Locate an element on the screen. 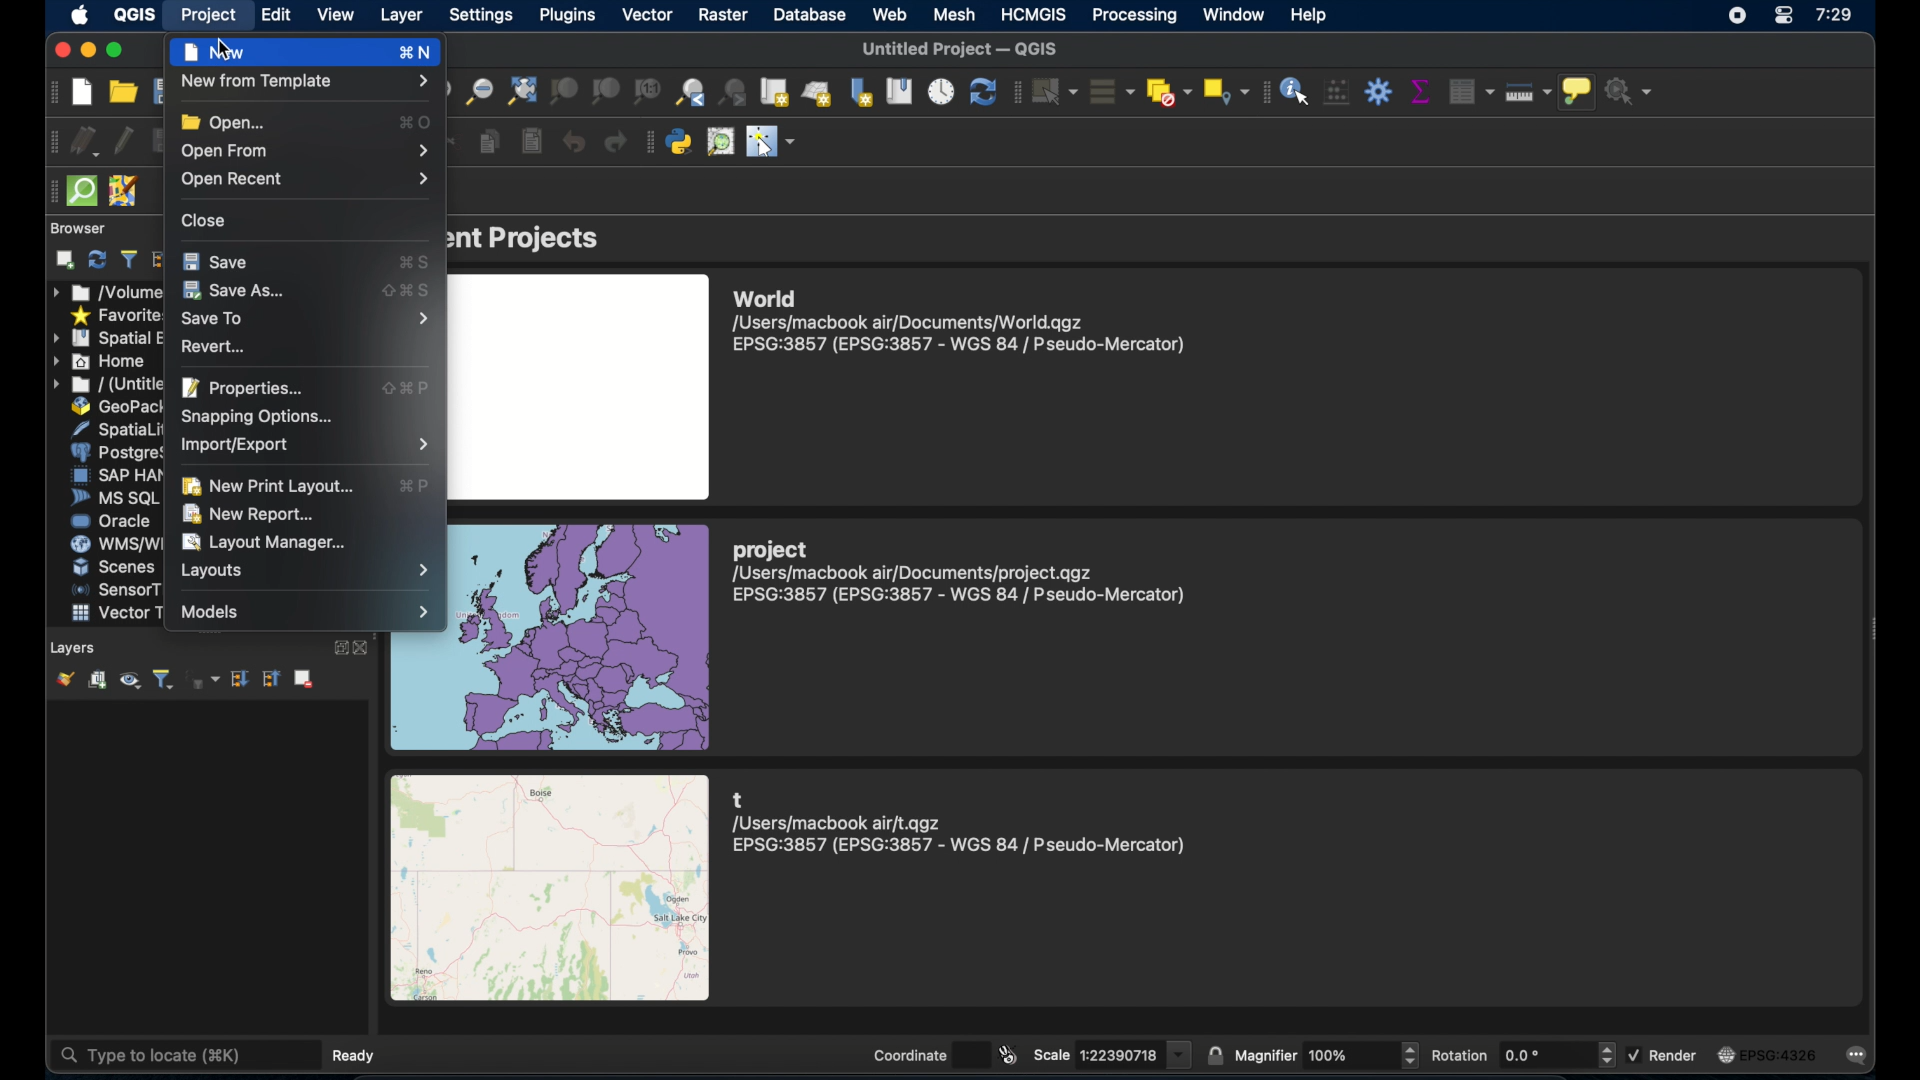  select by location is located at coordinates (1225, 91).